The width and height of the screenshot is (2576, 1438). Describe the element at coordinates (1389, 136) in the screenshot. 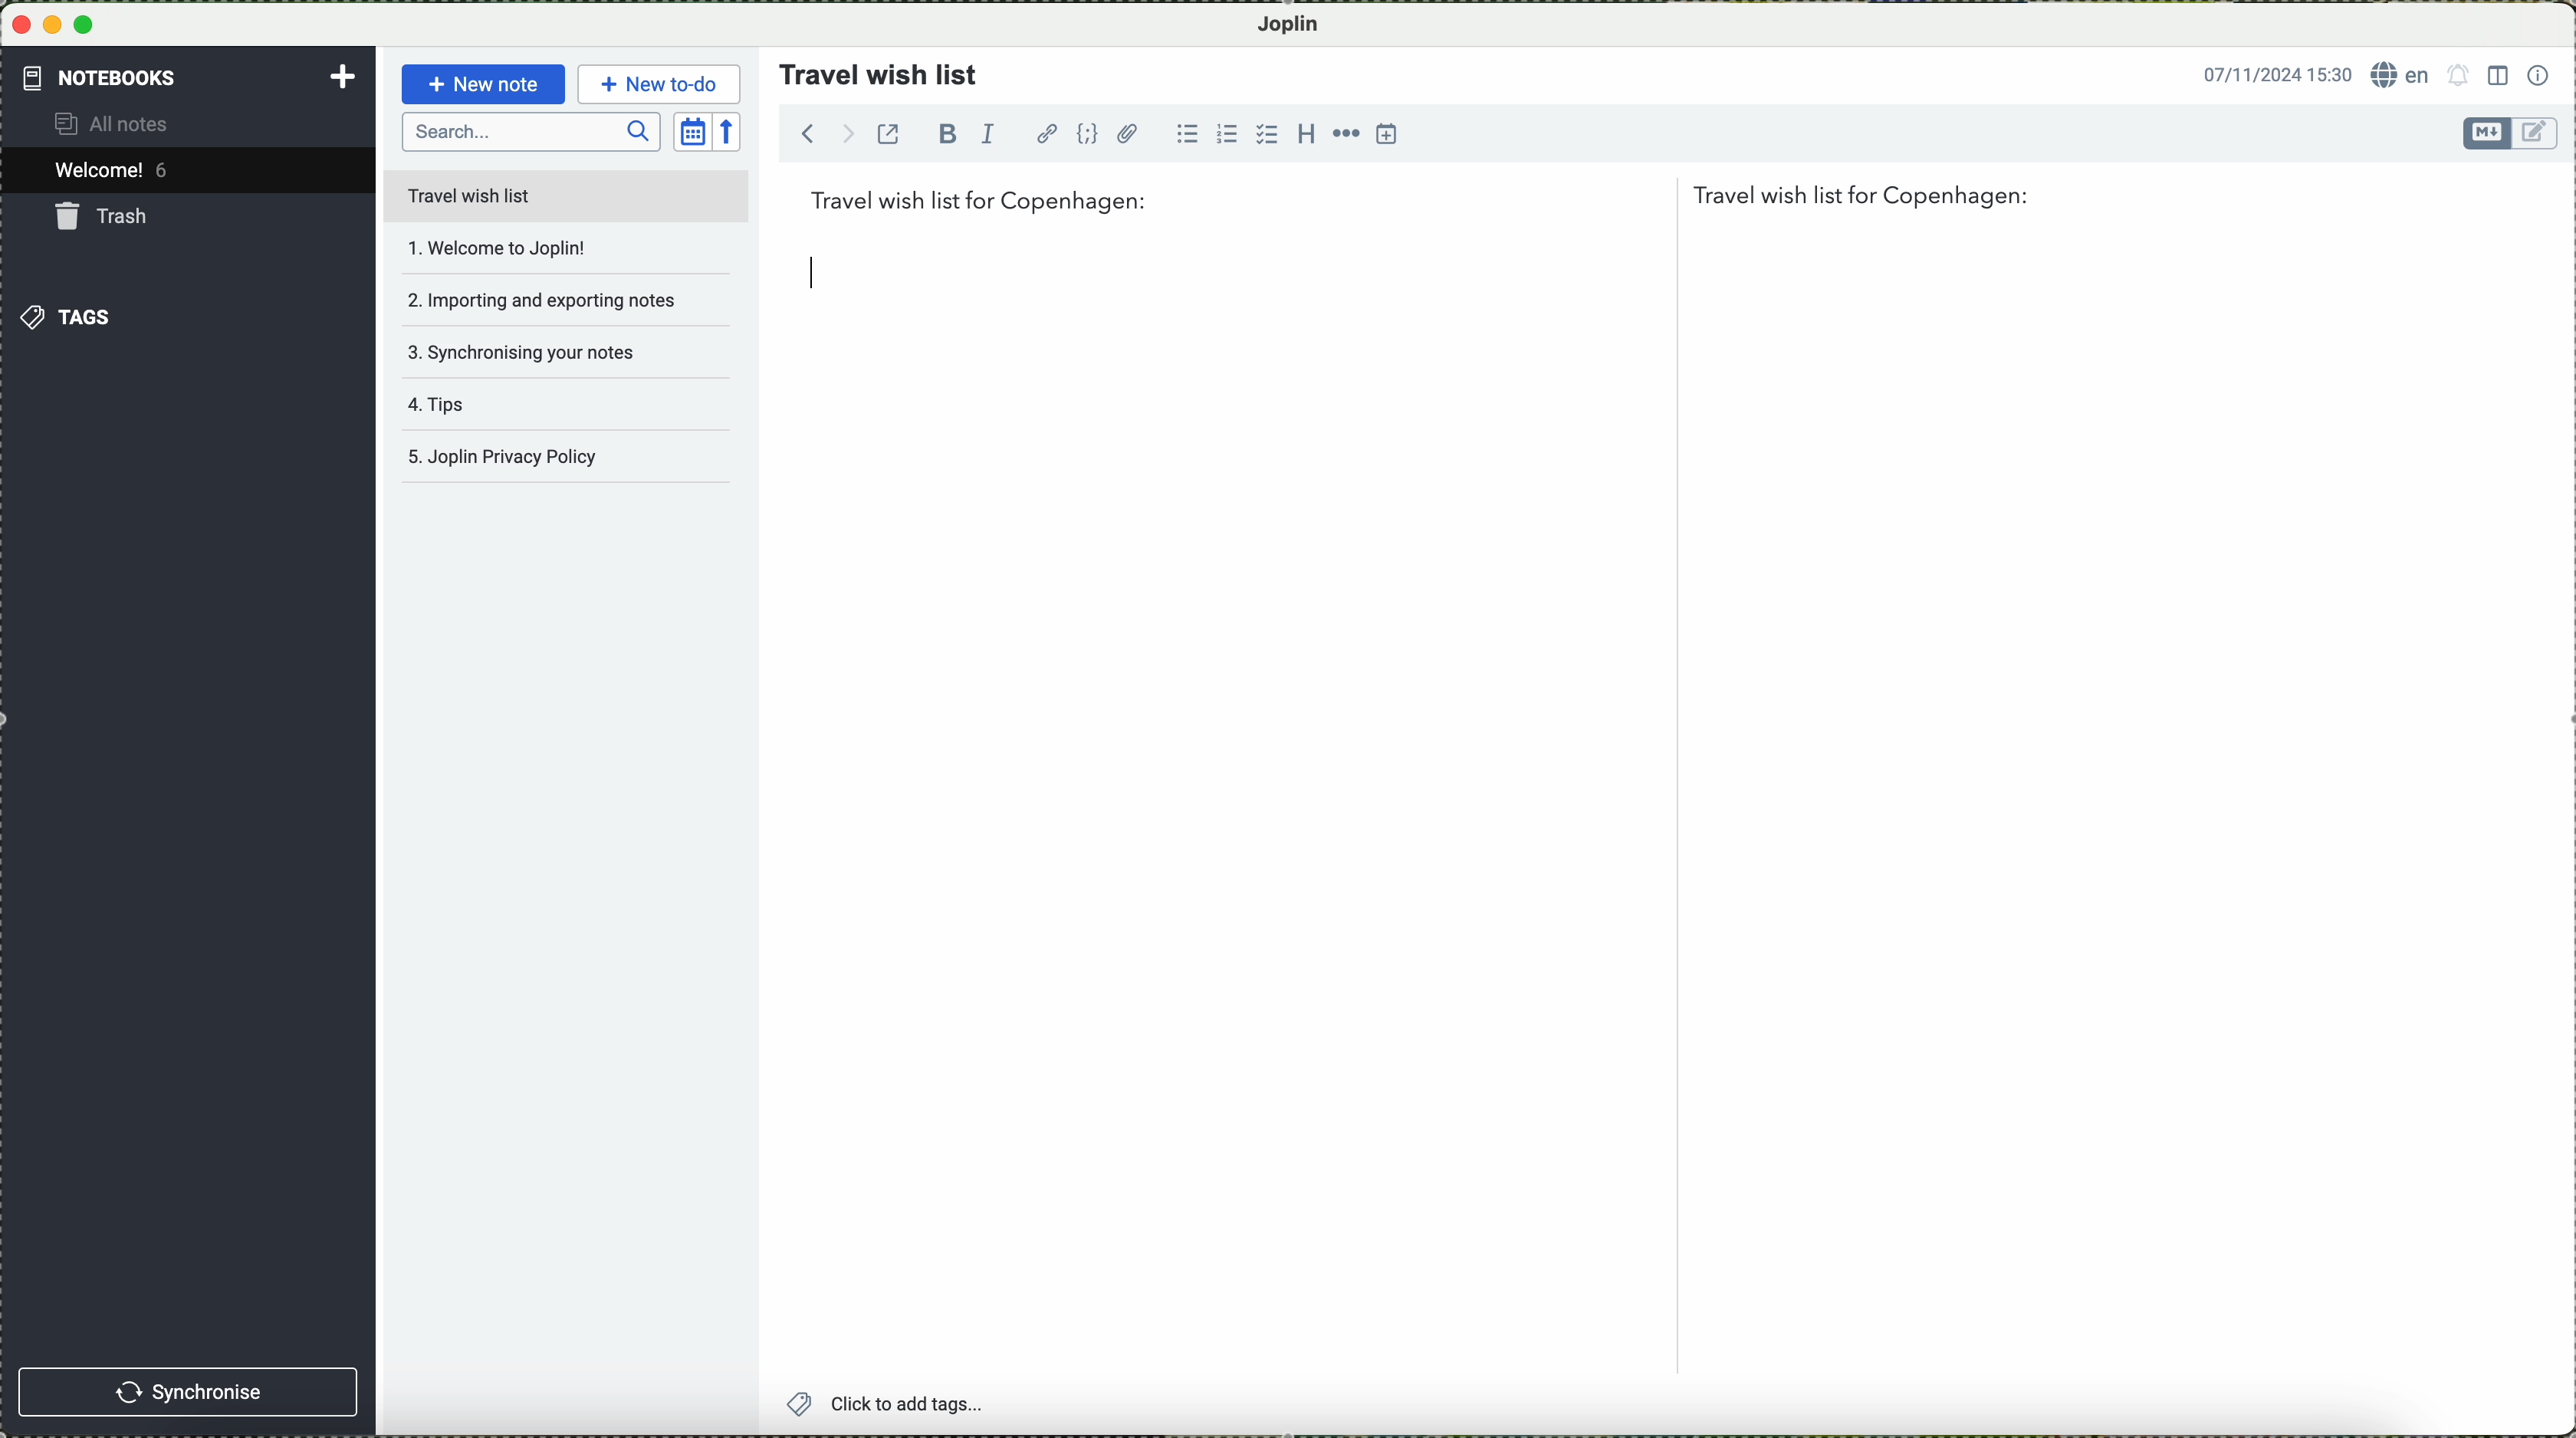

I see `insert time` at that location.